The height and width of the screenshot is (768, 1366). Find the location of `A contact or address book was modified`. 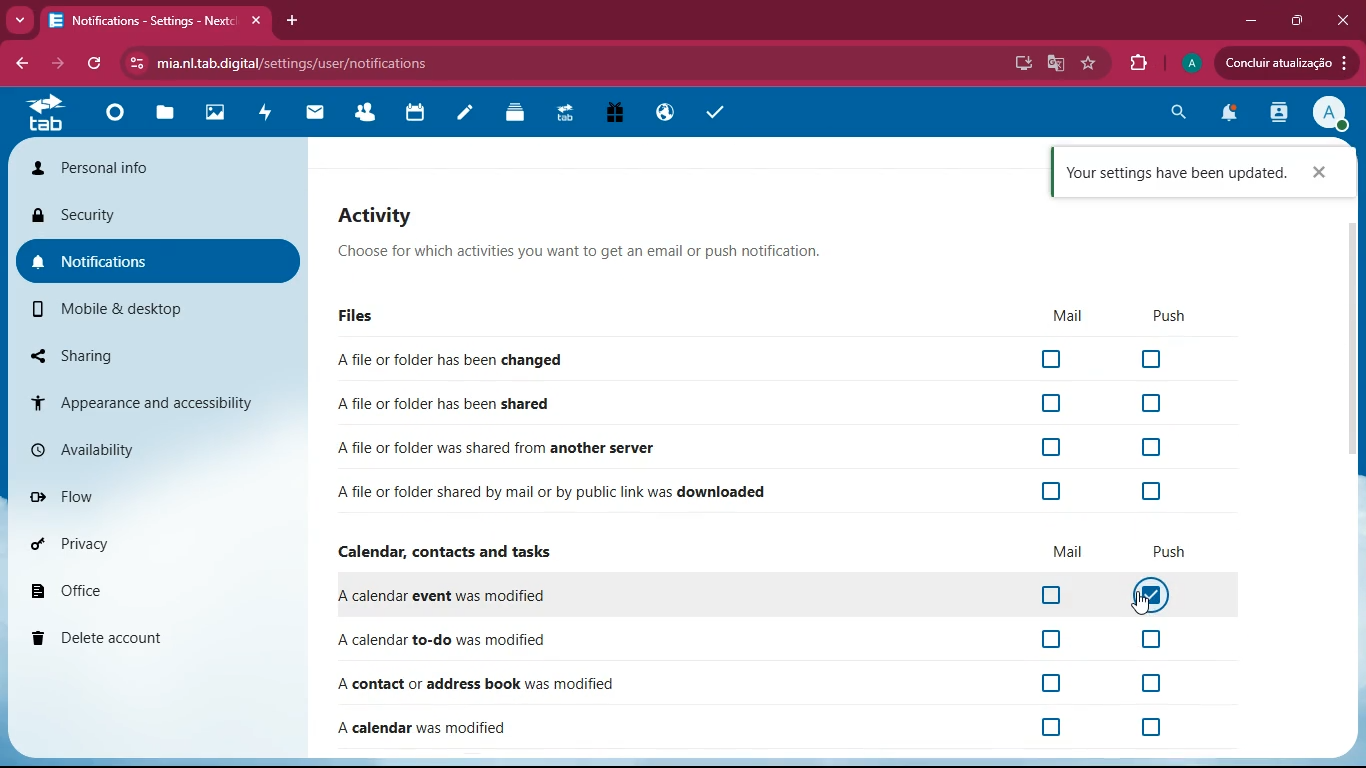

A contact or address book was modified is located at coordinates (516, 685).